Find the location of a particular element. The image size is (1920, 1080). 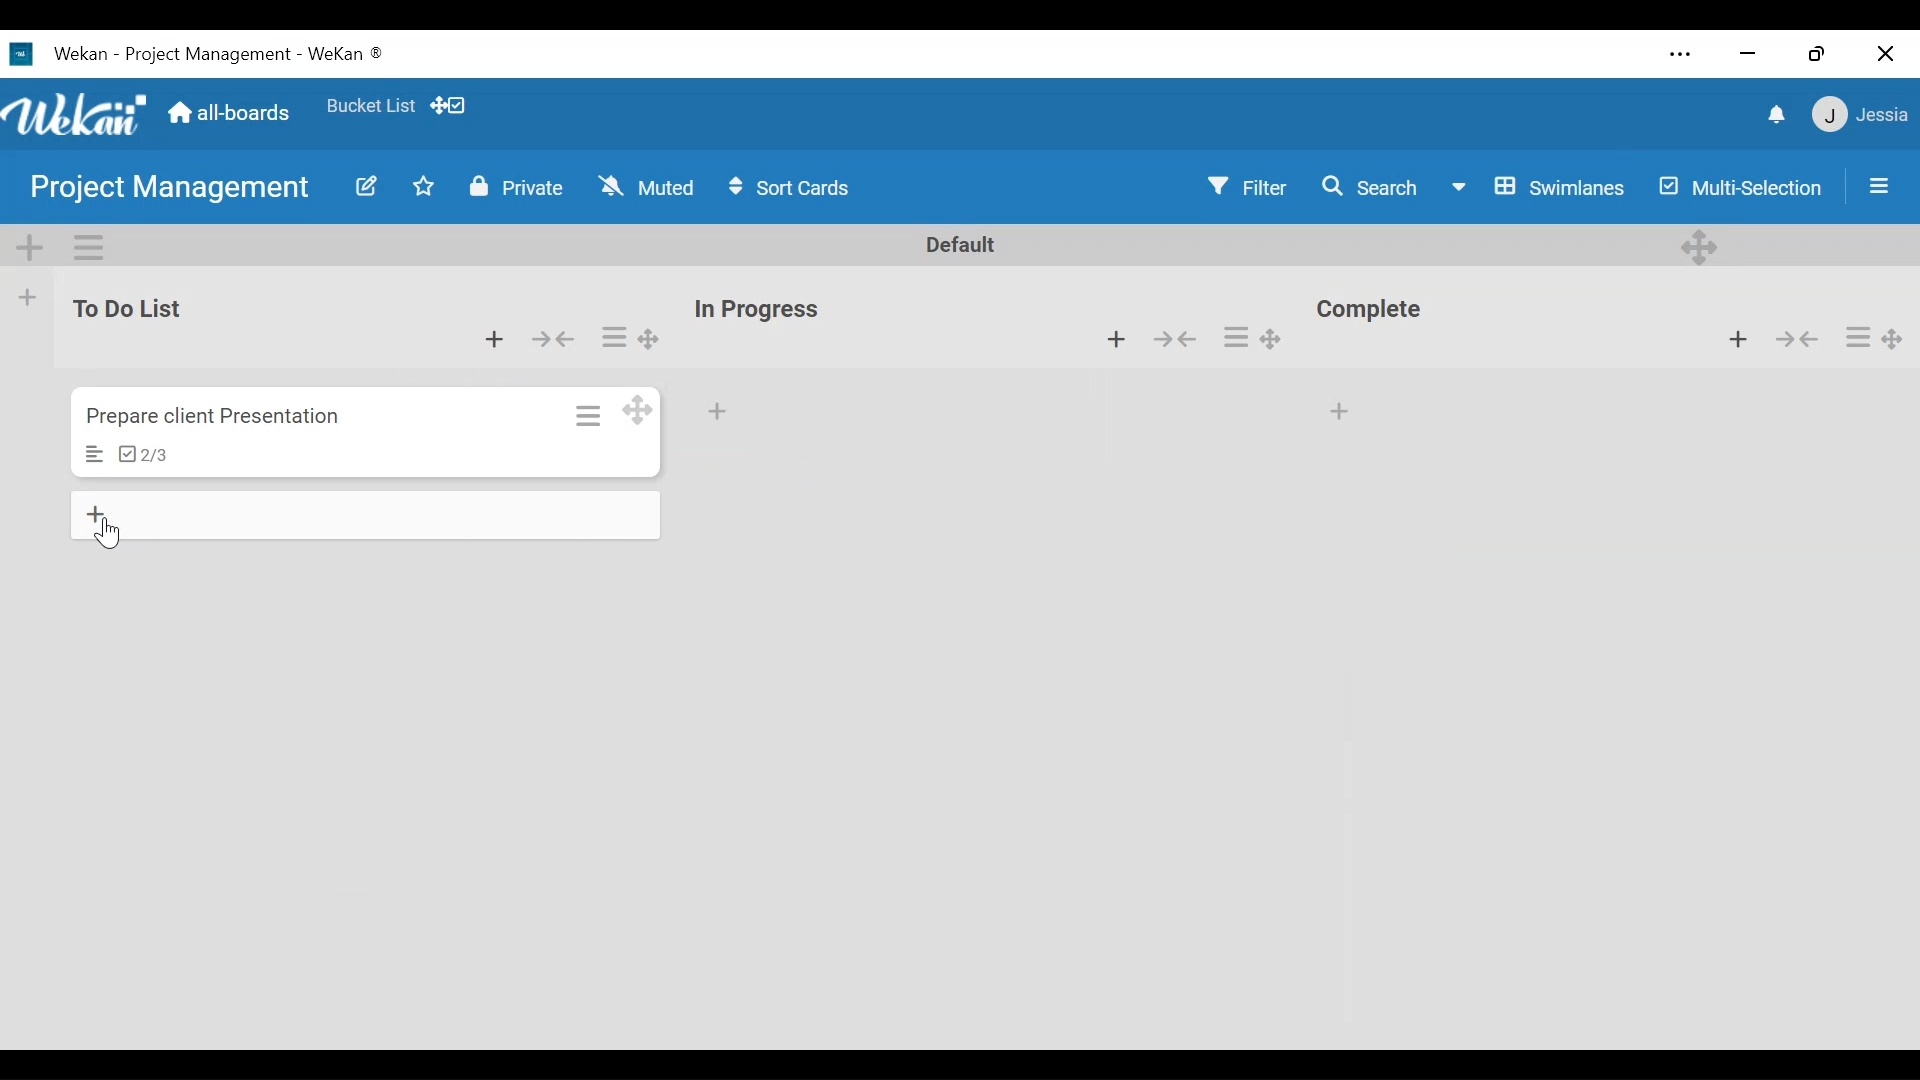

Desktop drag handles is located at coordinates (640, 410).